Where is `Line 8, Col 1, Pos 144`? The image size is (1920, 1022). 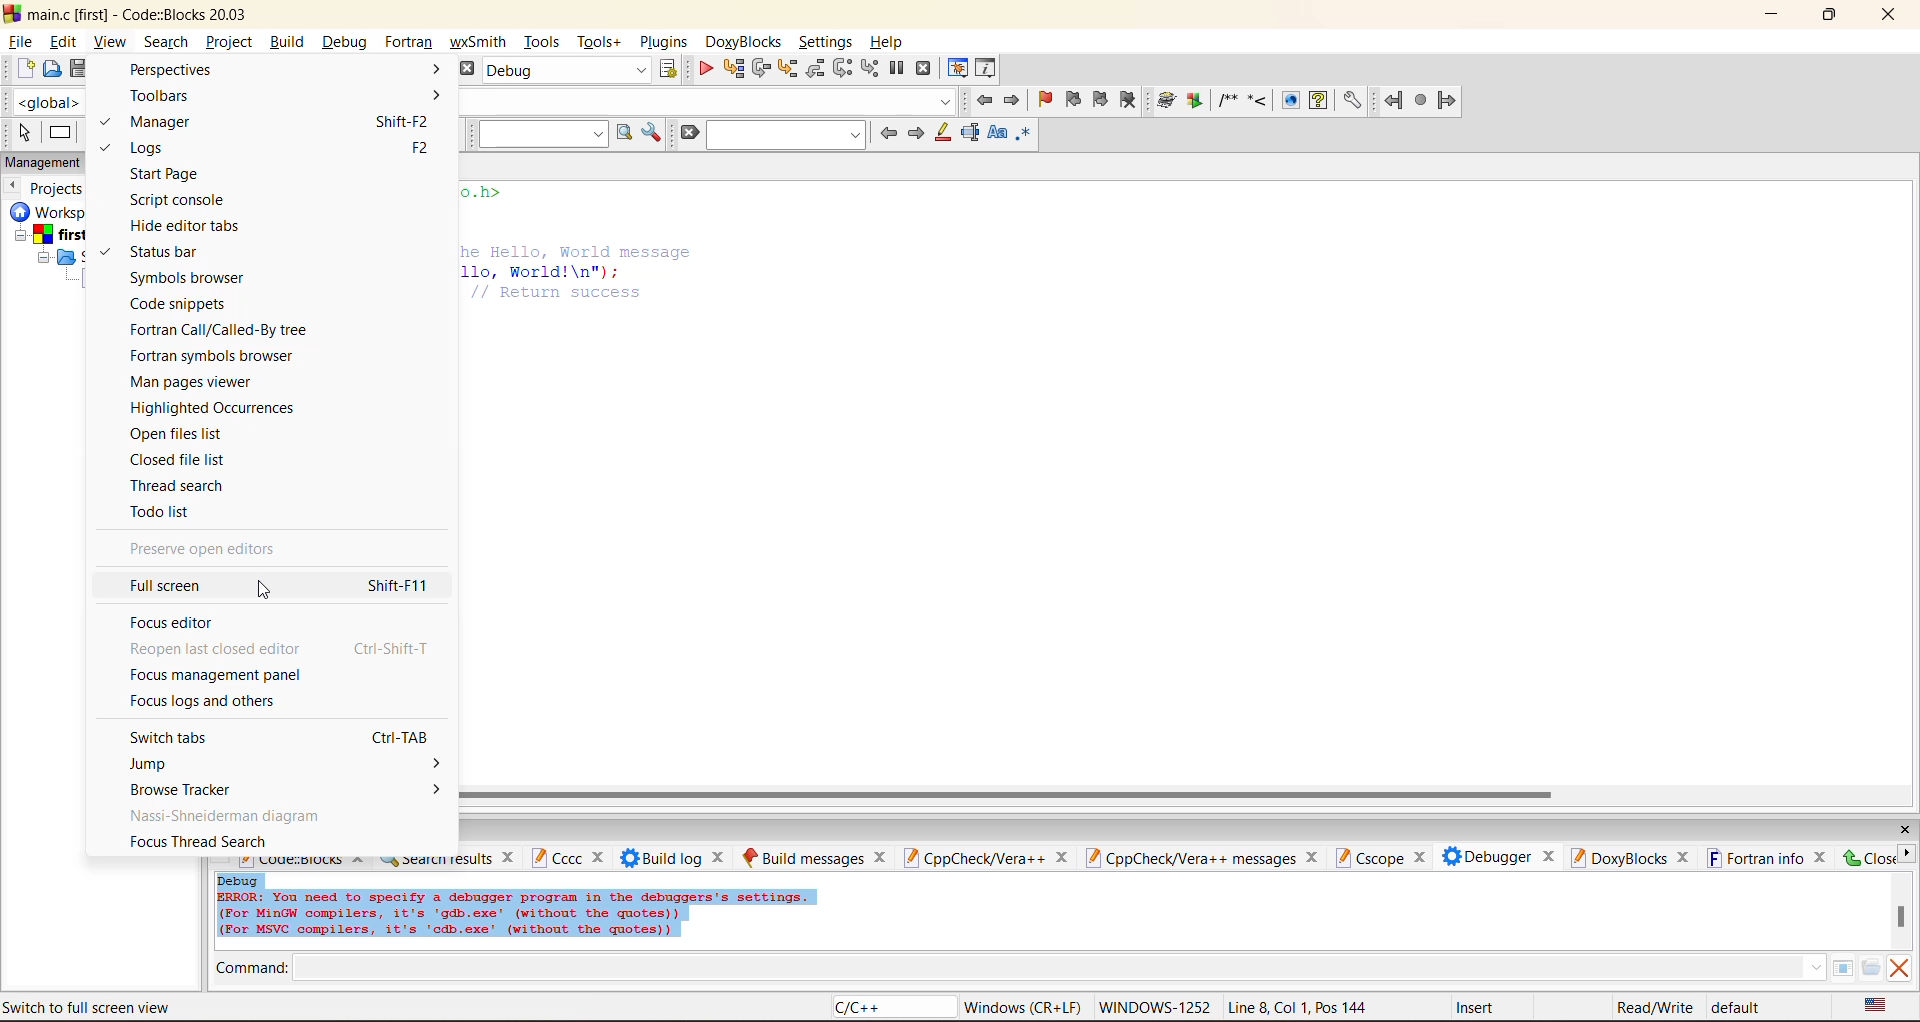 Line 8, Col 1, Pos 144 is located at coordinates (1296, 1007).